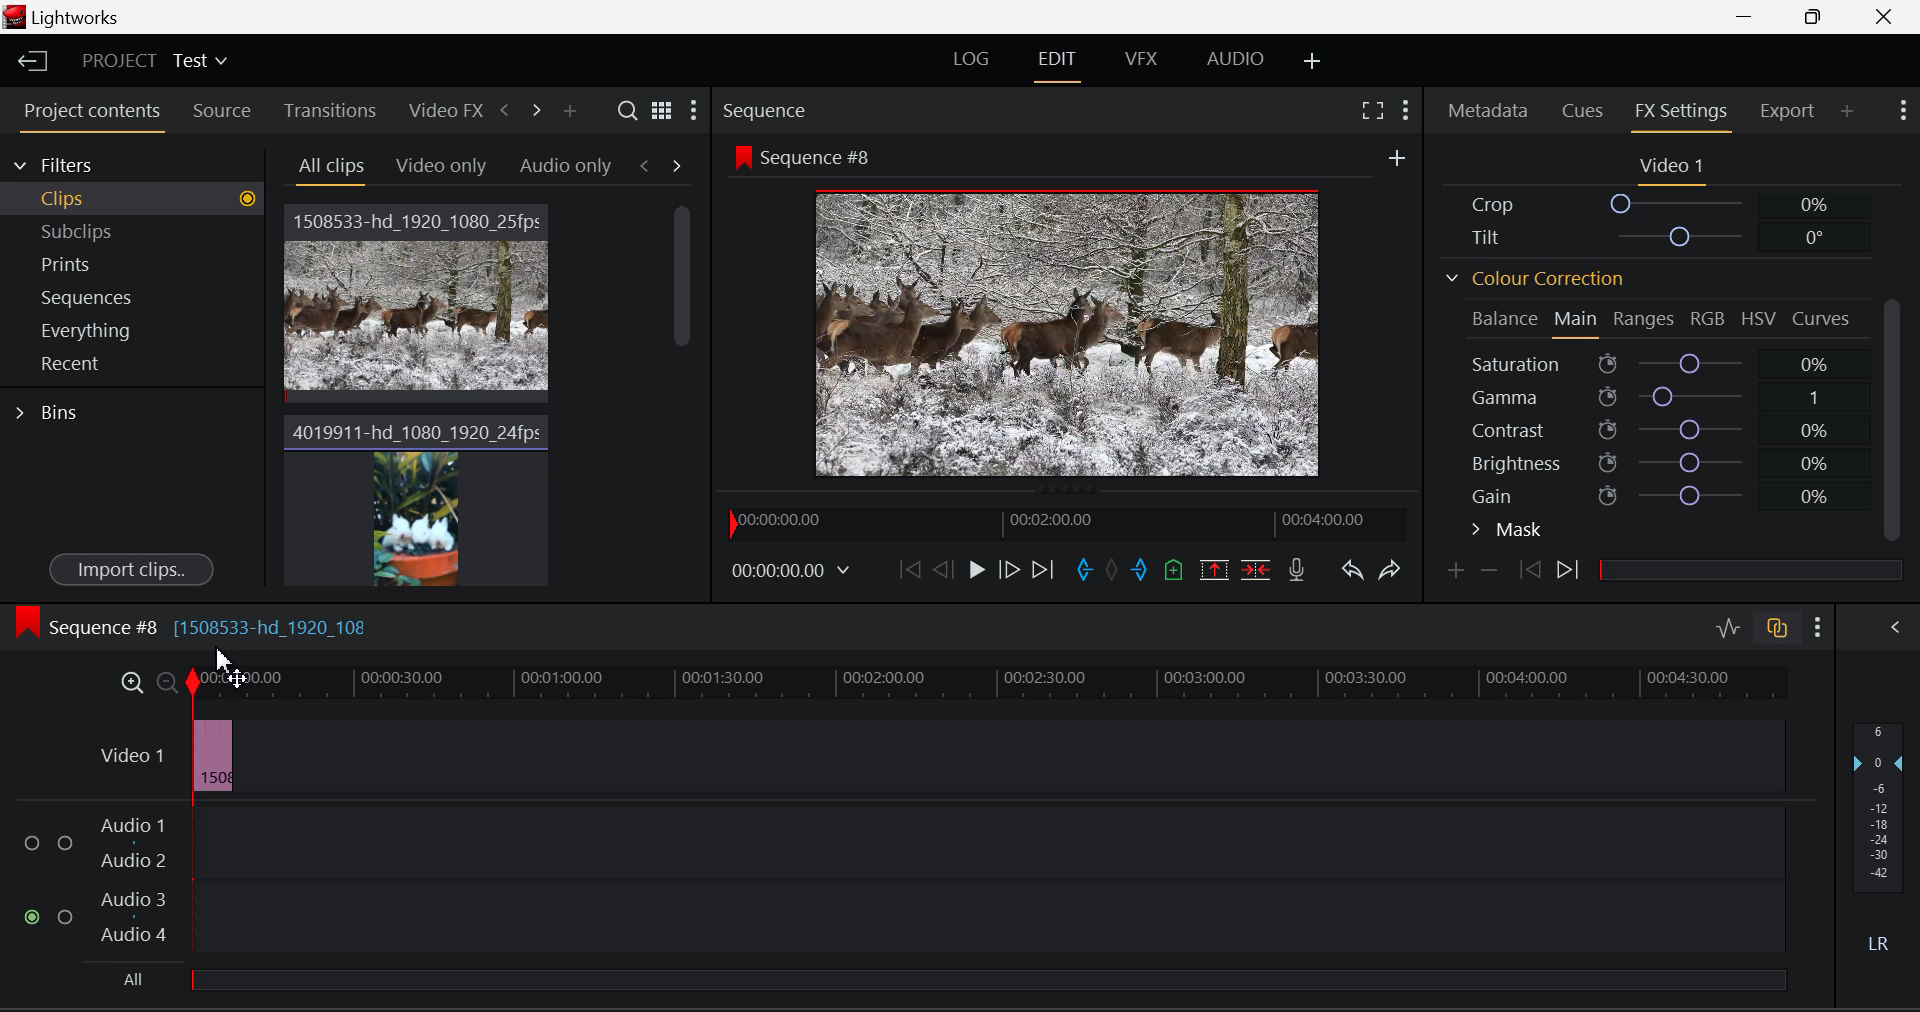 Image resolution: width=1920 pixels, height=1012 pixels. I want to click on Project Timeline Preview Slider, so click(1056, 521).